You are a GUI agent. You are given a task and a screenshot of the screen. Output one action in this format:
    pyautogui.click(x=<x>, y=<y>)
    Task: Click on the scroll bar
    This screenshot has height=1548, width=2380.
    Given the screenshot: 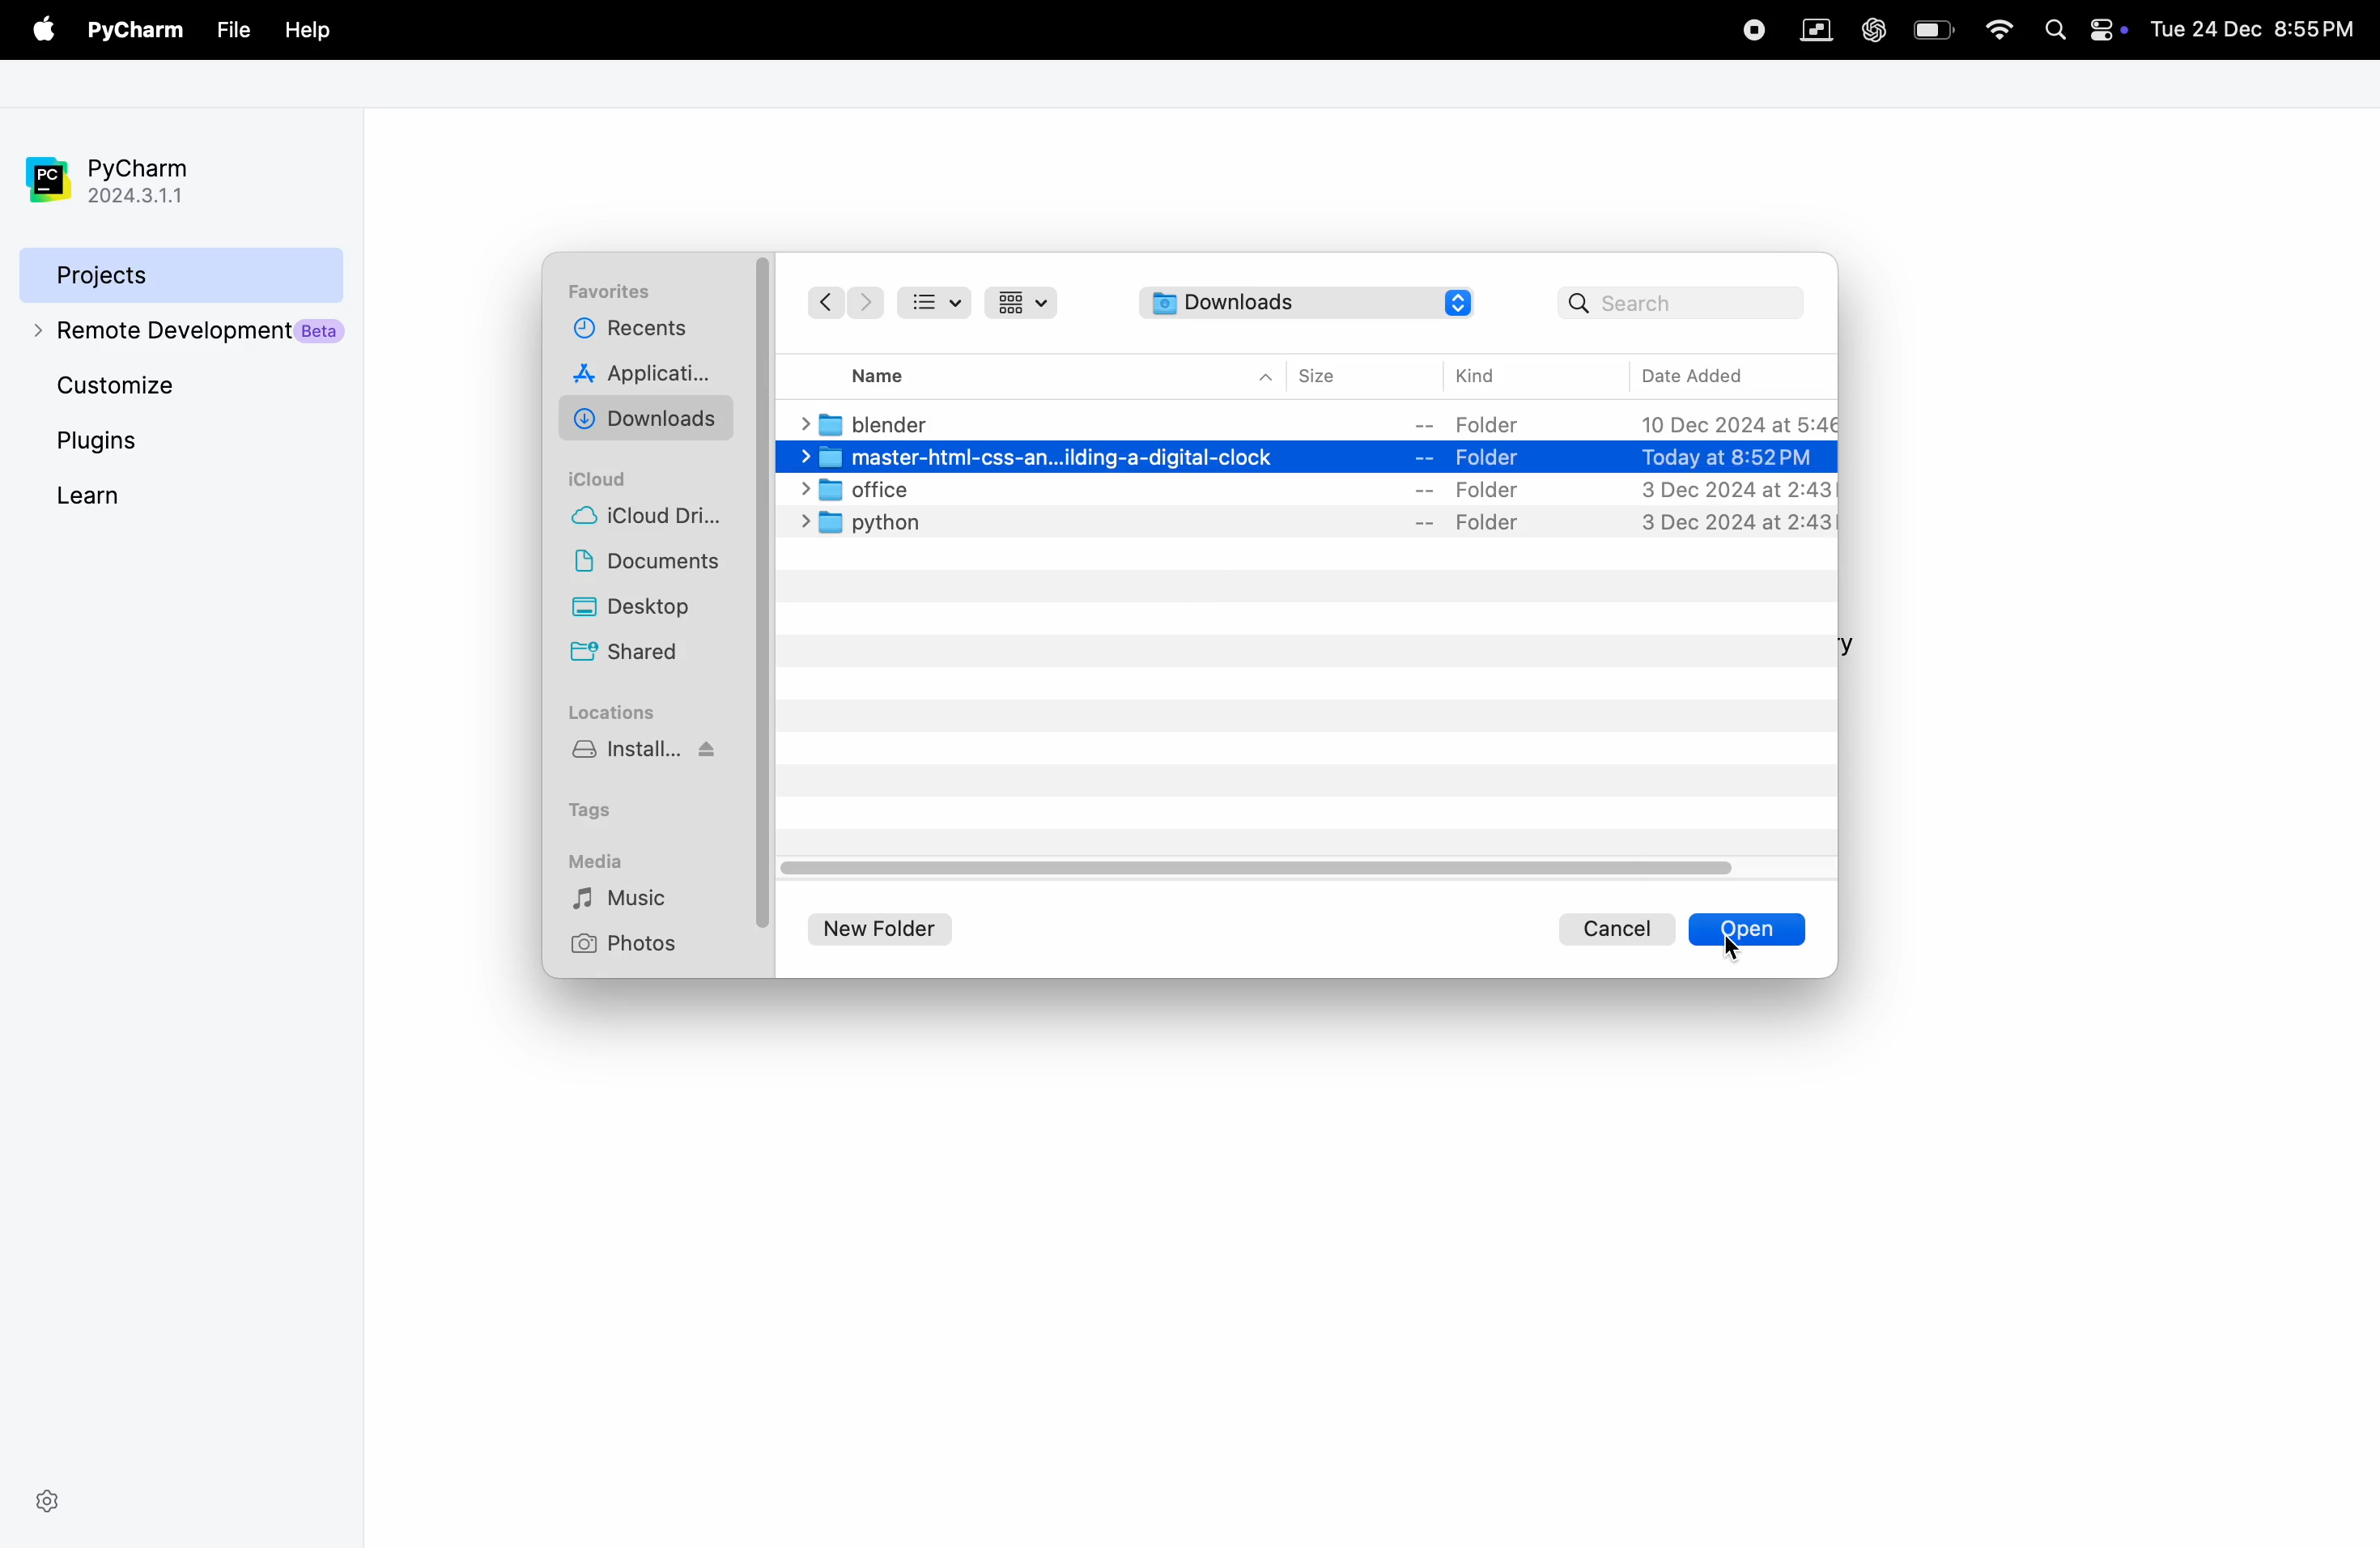 What is the action you would take?
    pyautogui.click(x=766, y=600)
    